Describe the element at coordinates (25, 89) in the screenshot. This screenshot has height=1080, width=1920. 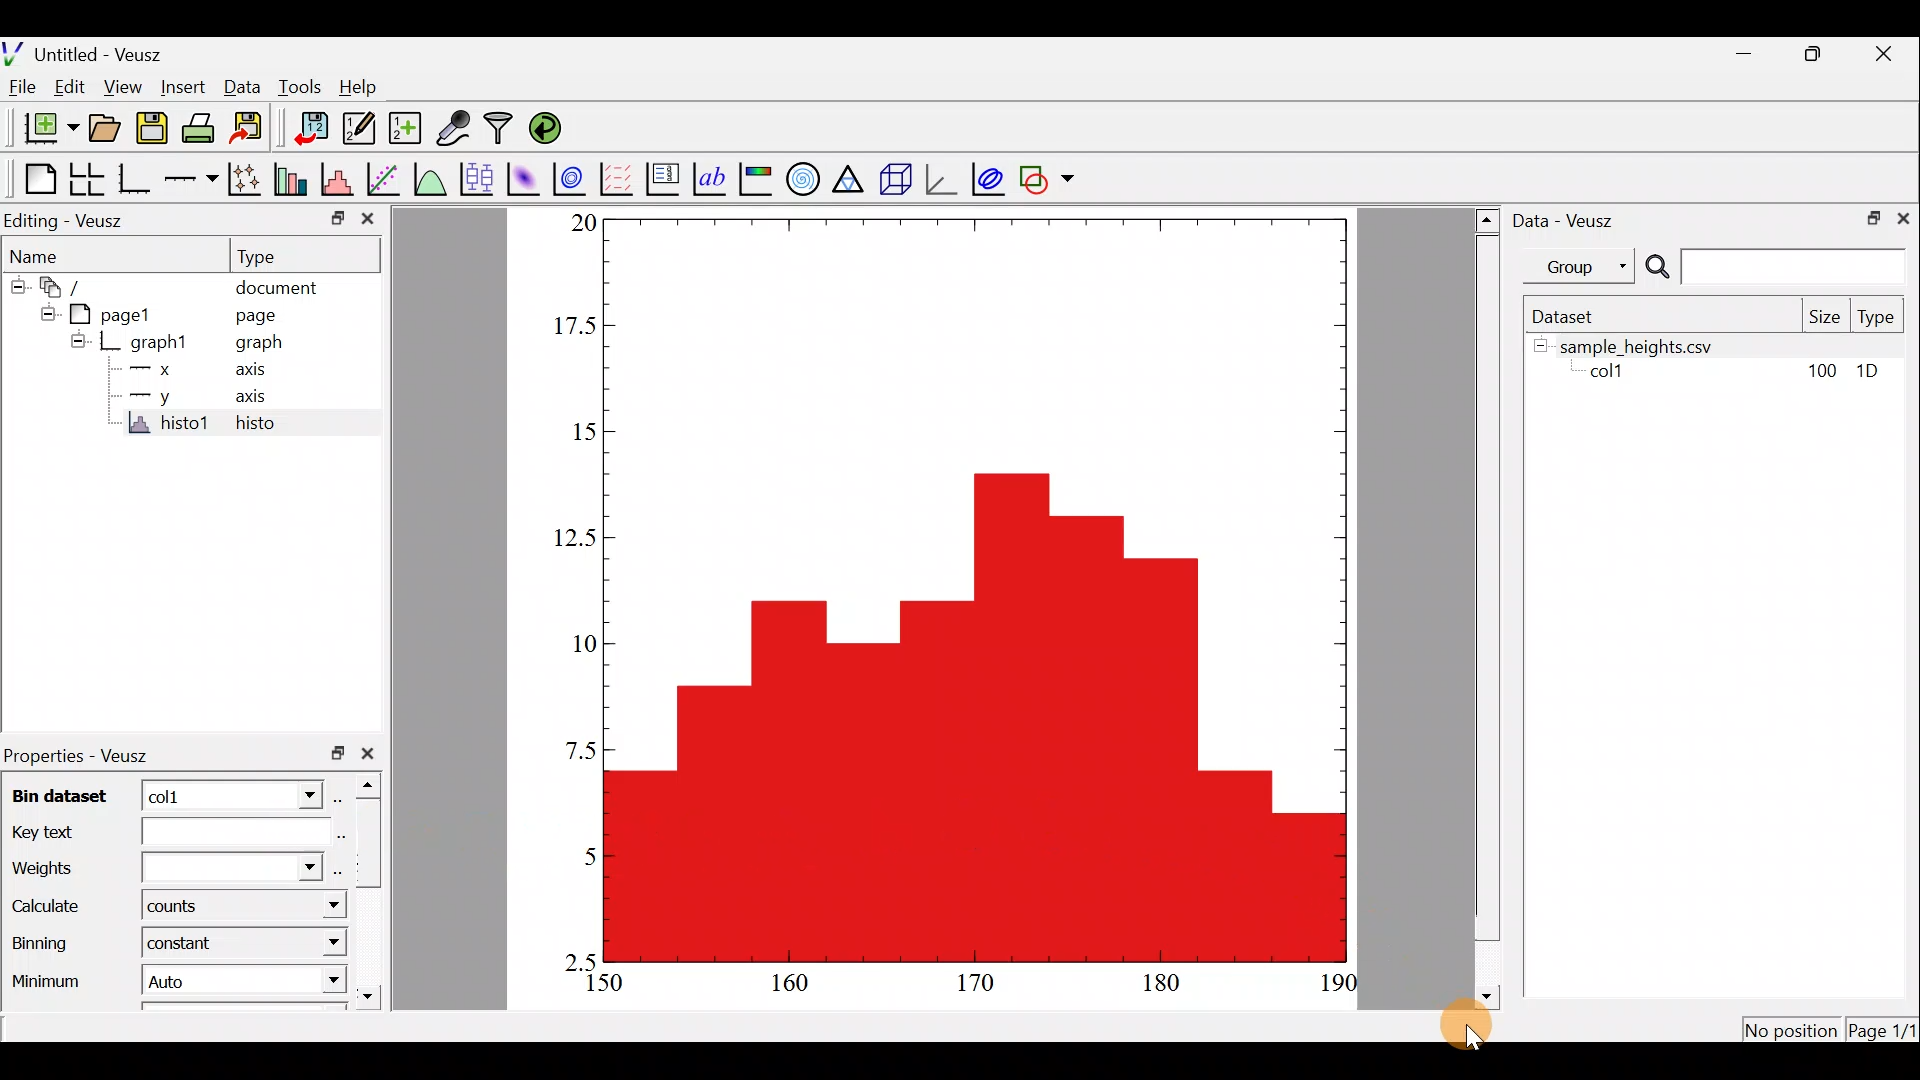
I see `File` at that location.